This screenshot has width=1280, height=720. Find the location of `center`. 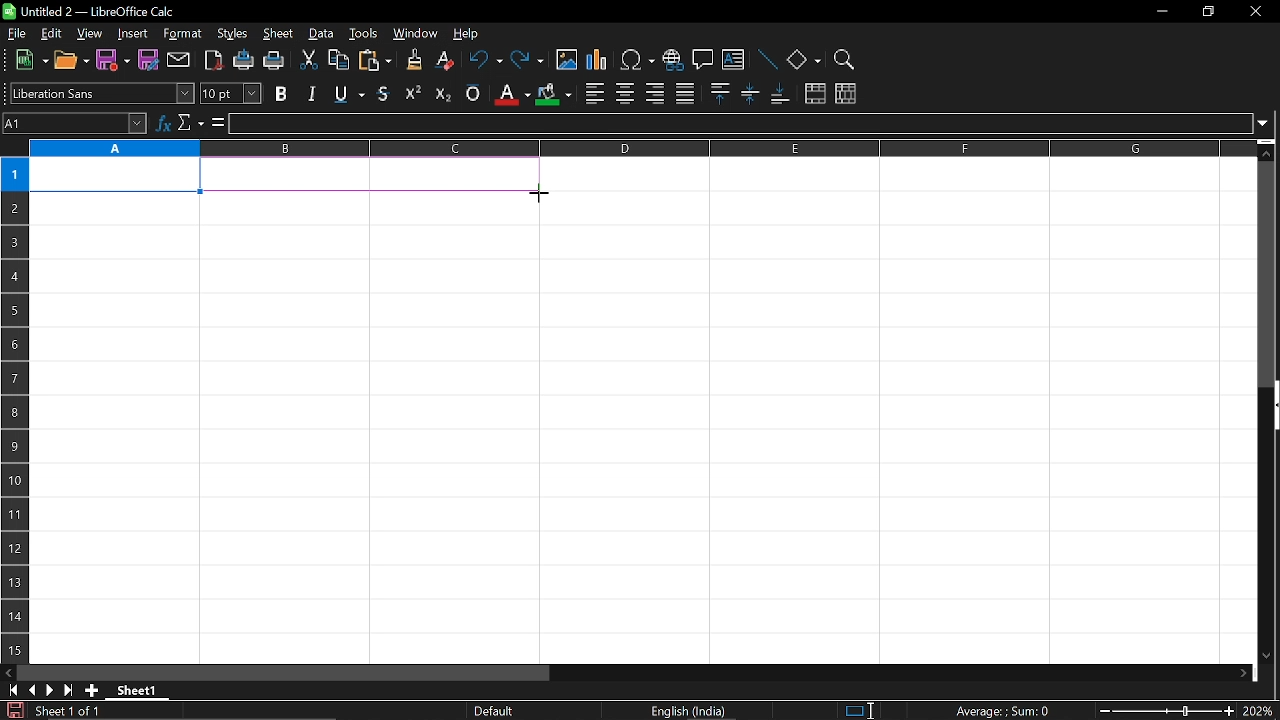

center is located at coordinates (625, 93).